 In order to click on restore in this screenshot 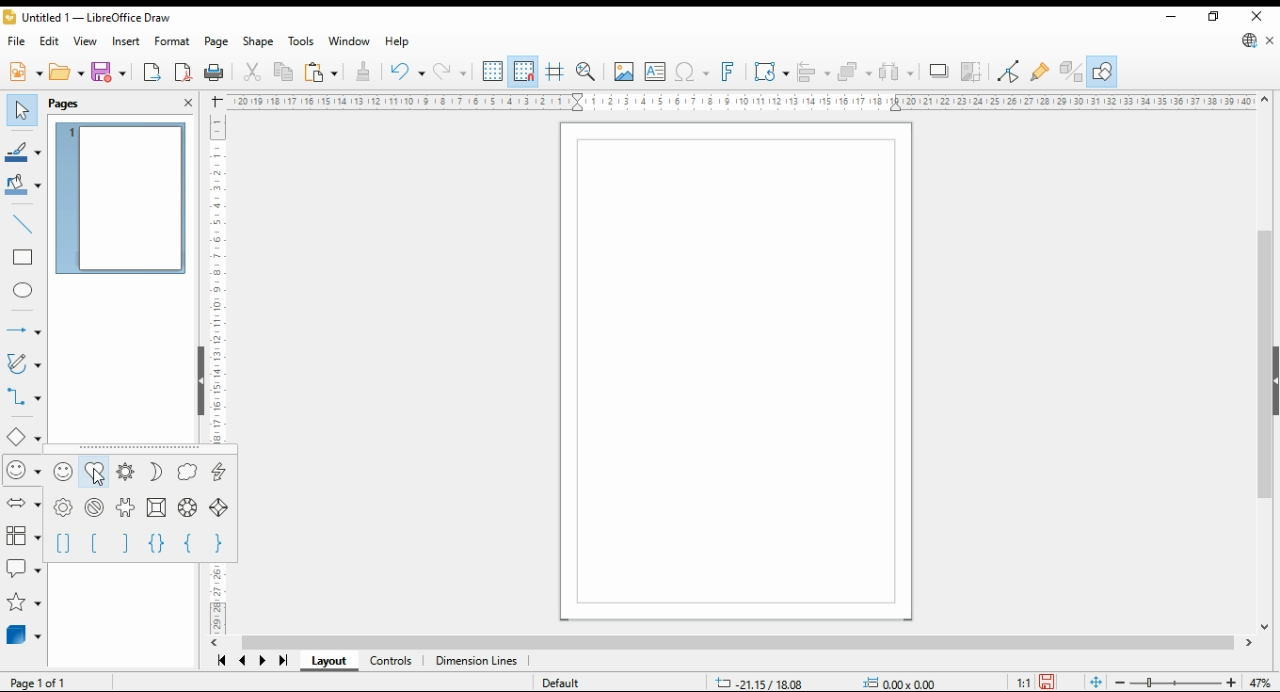, I will do `click(1213, 17)`.